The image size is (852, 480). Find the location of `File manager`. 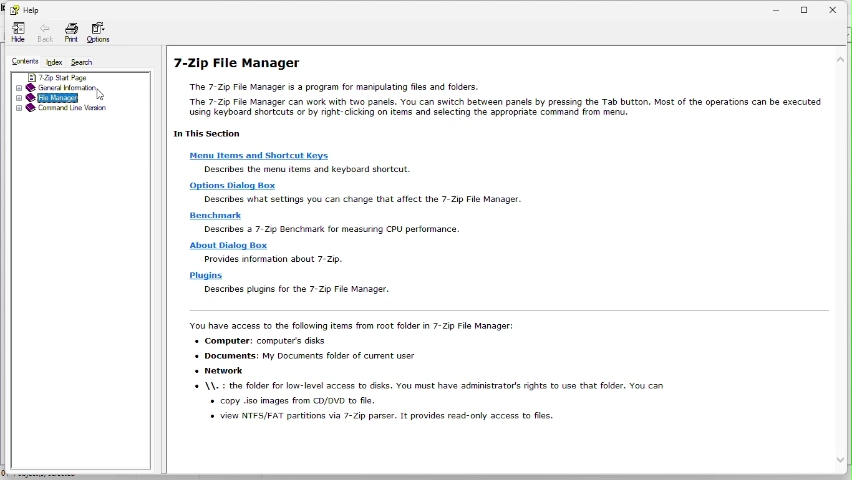

File manager is located at coordinates (61, 97).